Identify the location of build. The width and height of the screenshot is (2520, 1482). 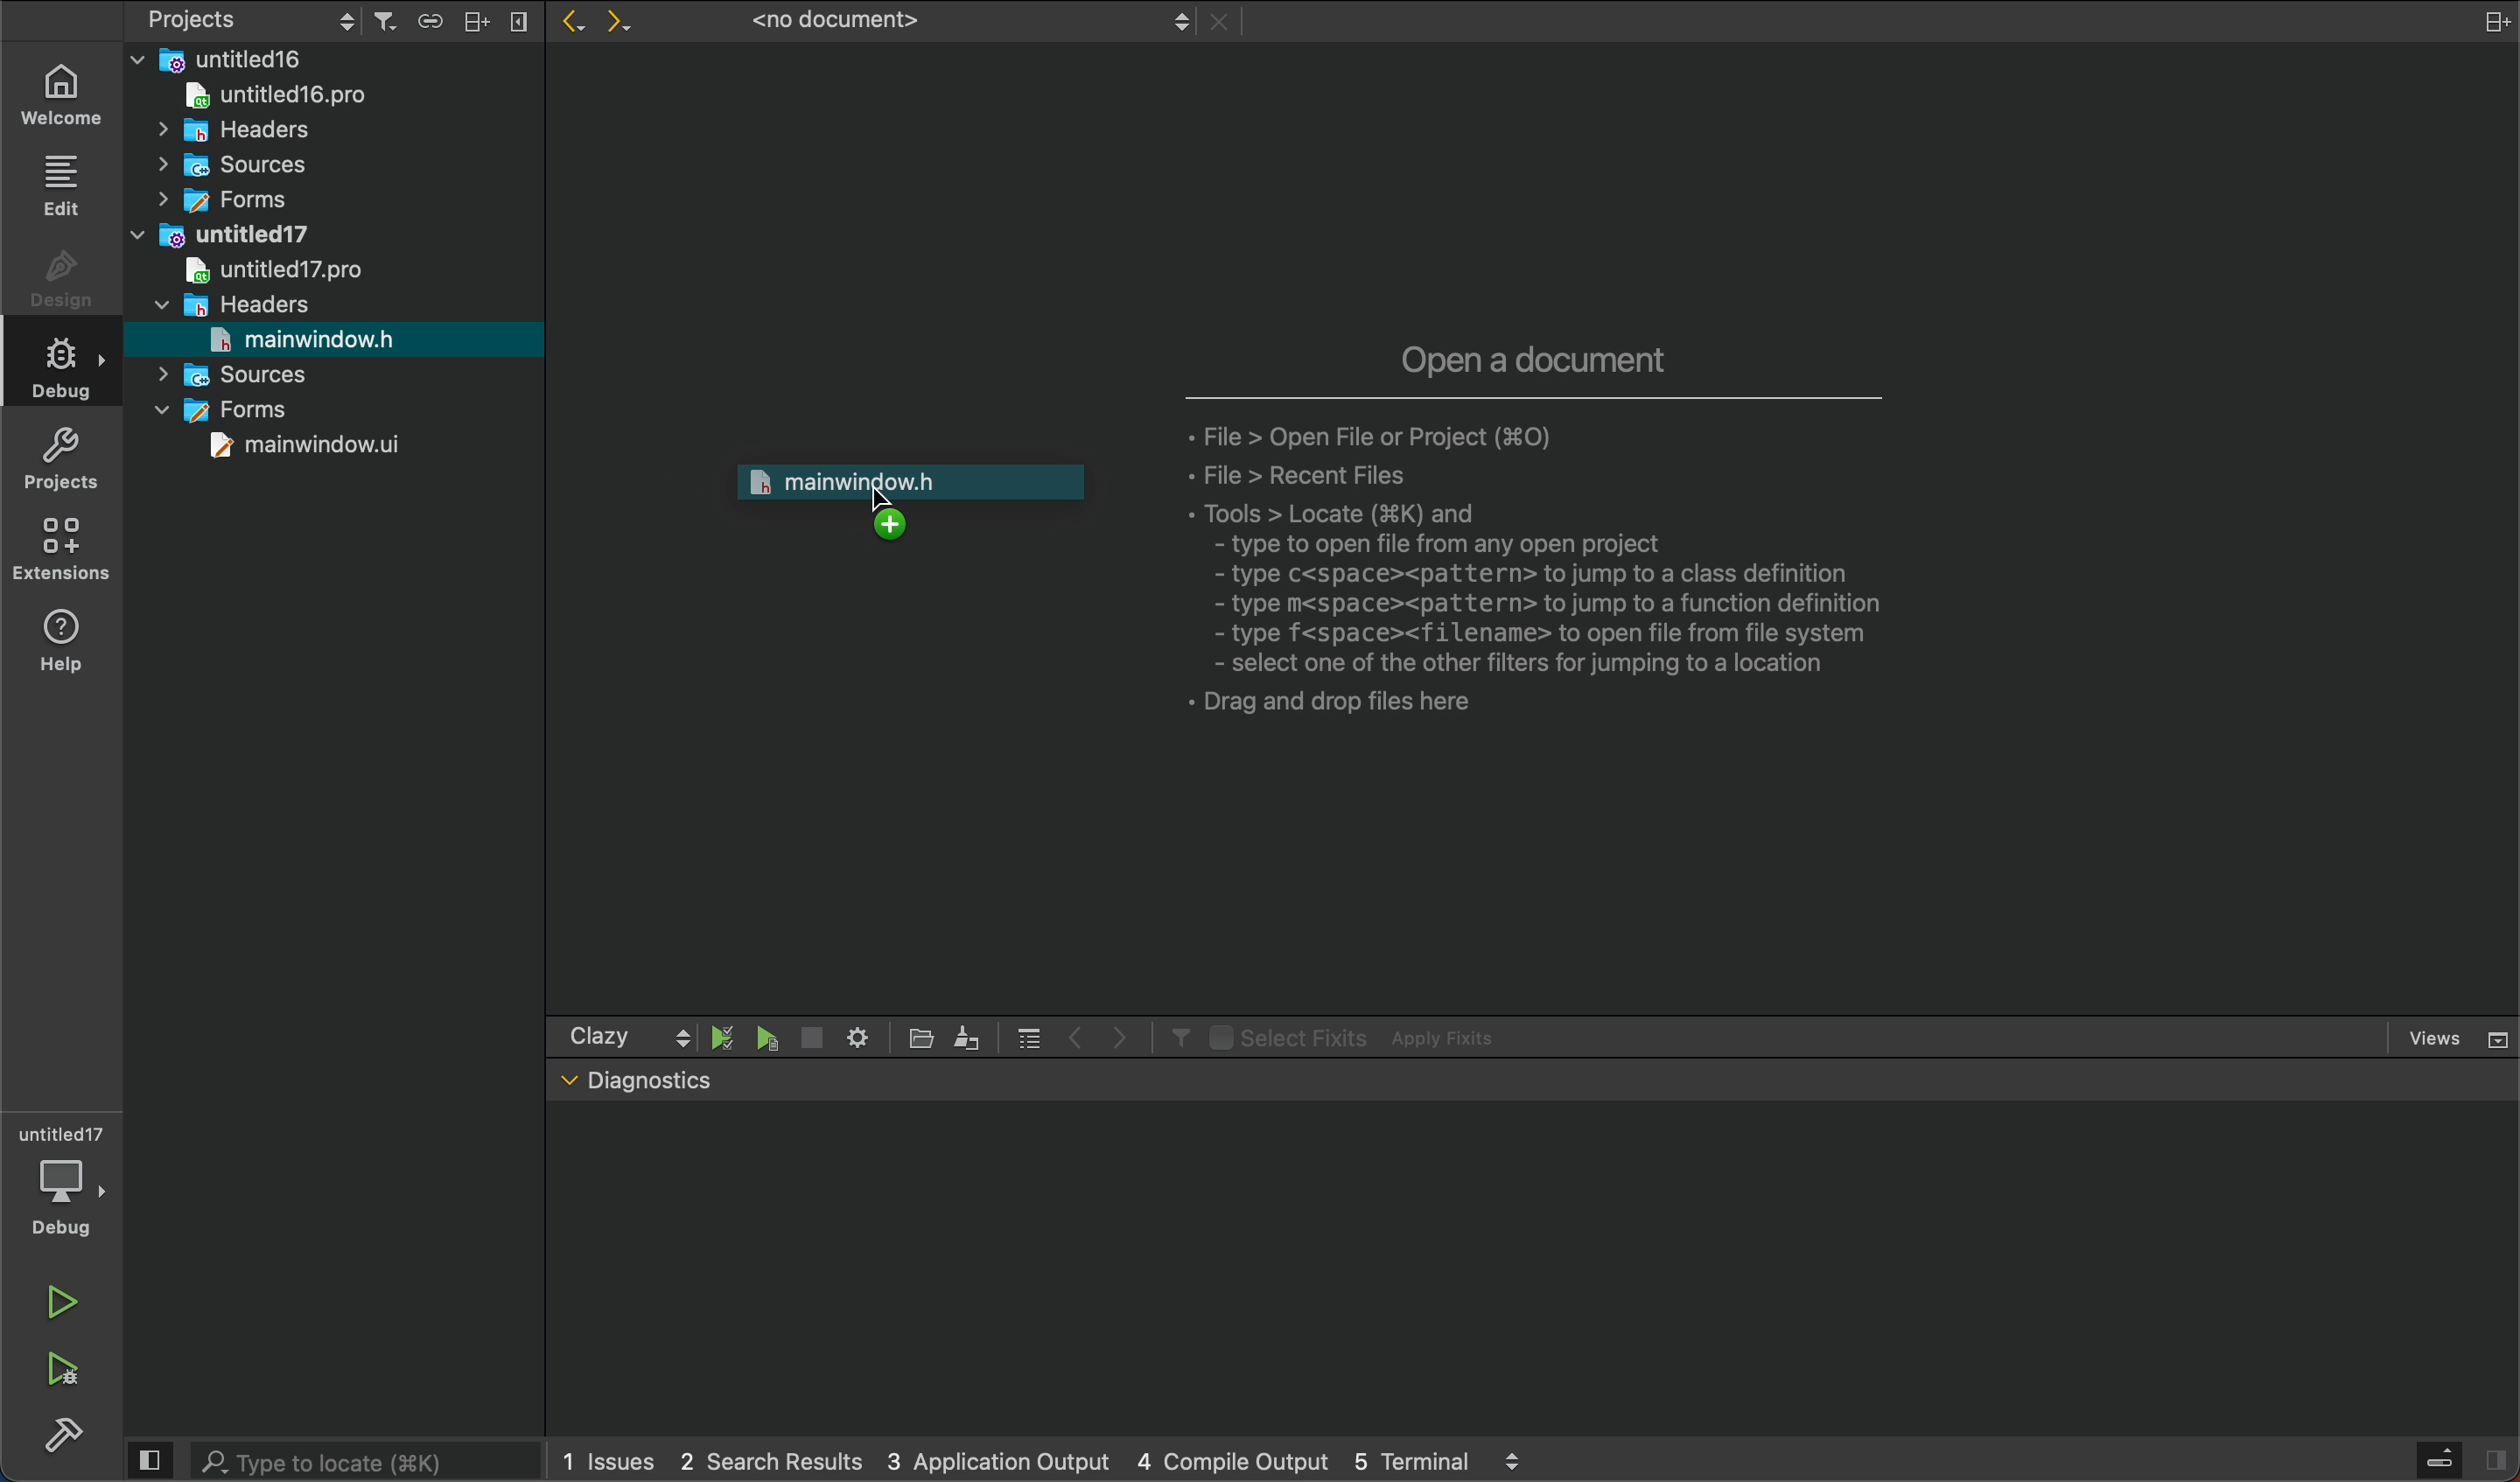
(64, 1440).